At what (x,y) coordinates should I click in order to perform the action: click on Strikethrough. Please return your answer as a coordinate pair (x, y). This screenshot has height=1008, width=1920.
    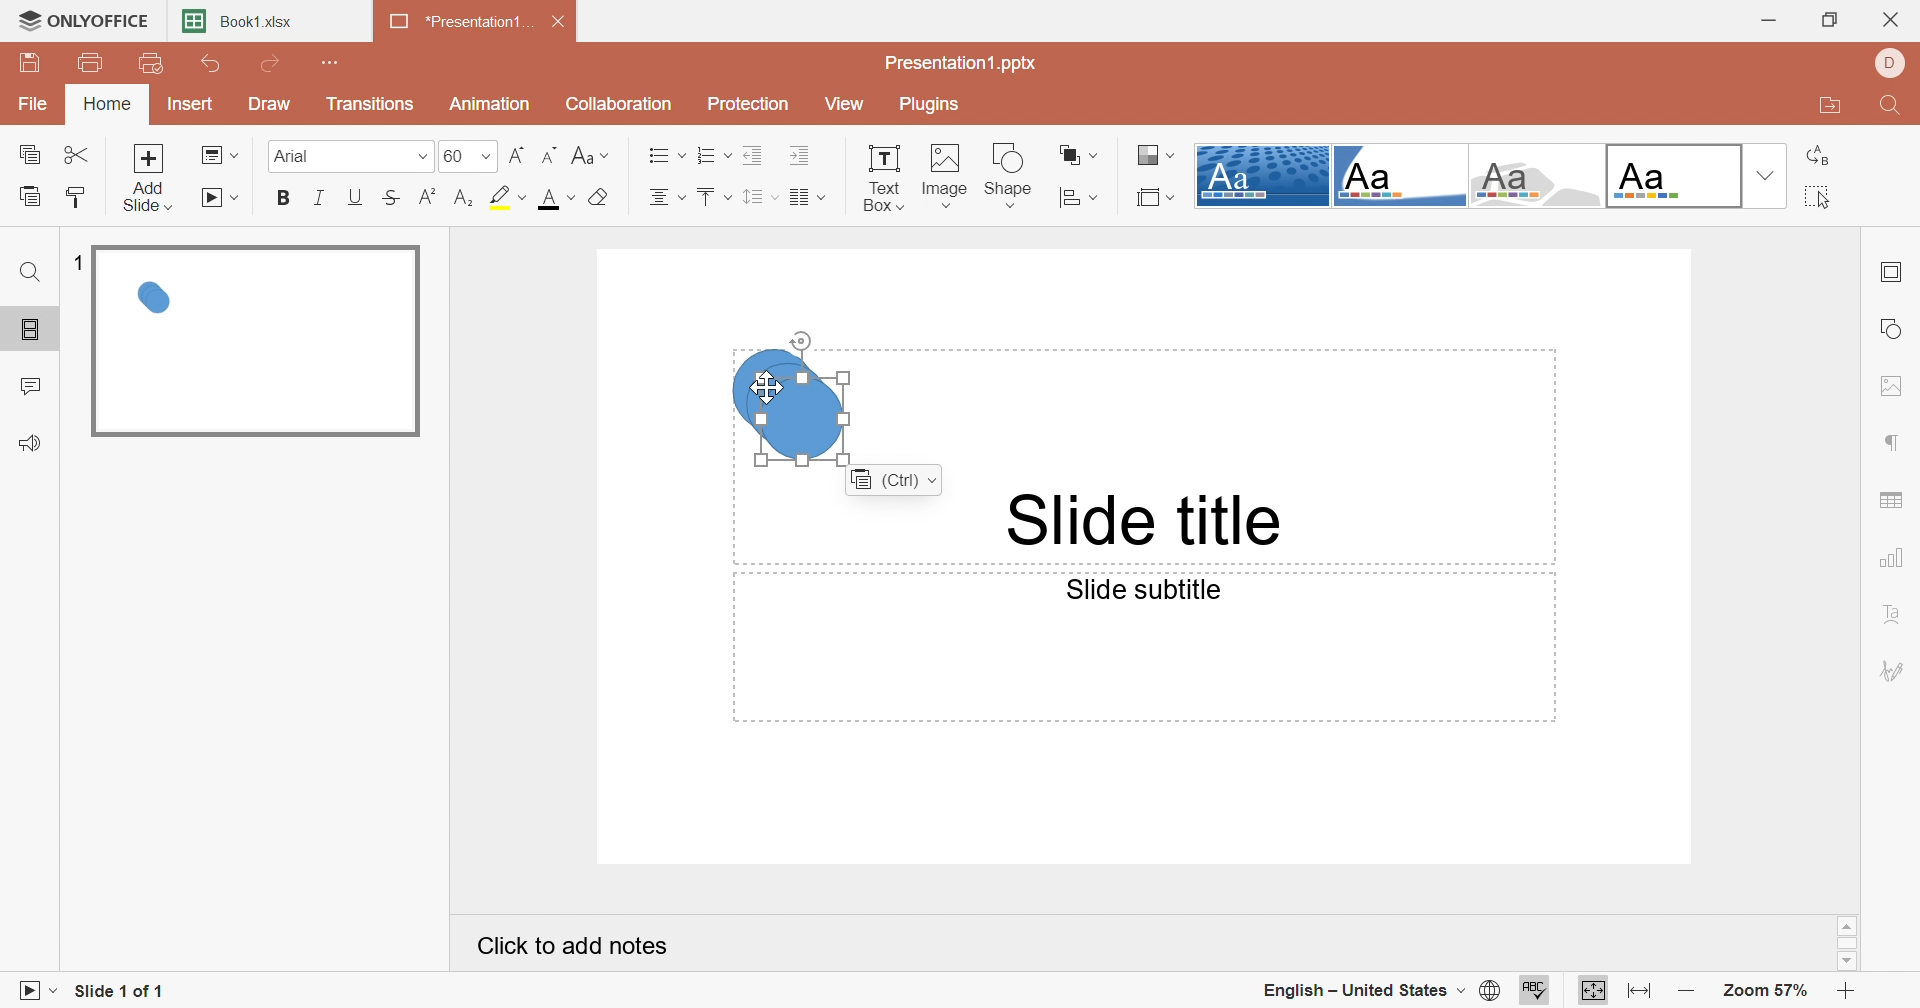
    Looking at the image, I should click on (393, 196).